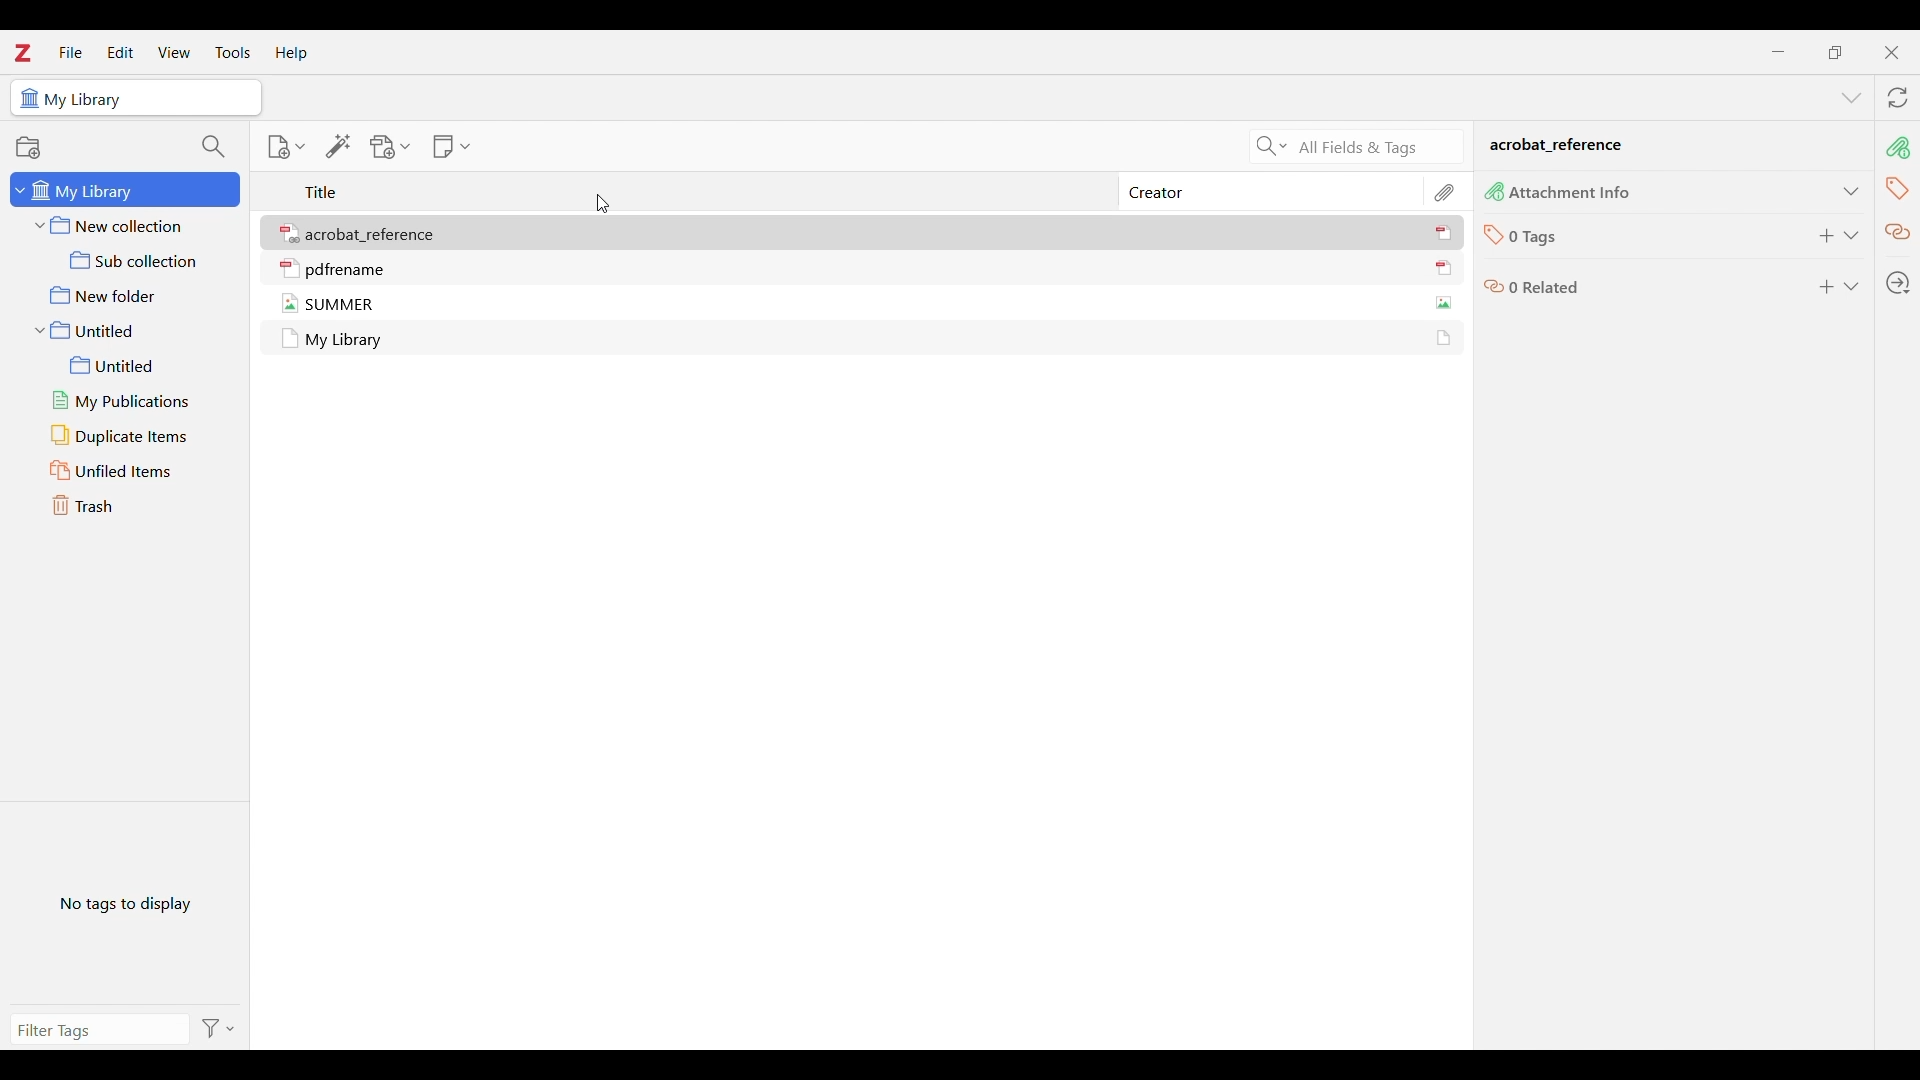  What do you see at coordinates (346, 270) in the screenshot?
I see `pdfrename` at bounding box center [346, 270].